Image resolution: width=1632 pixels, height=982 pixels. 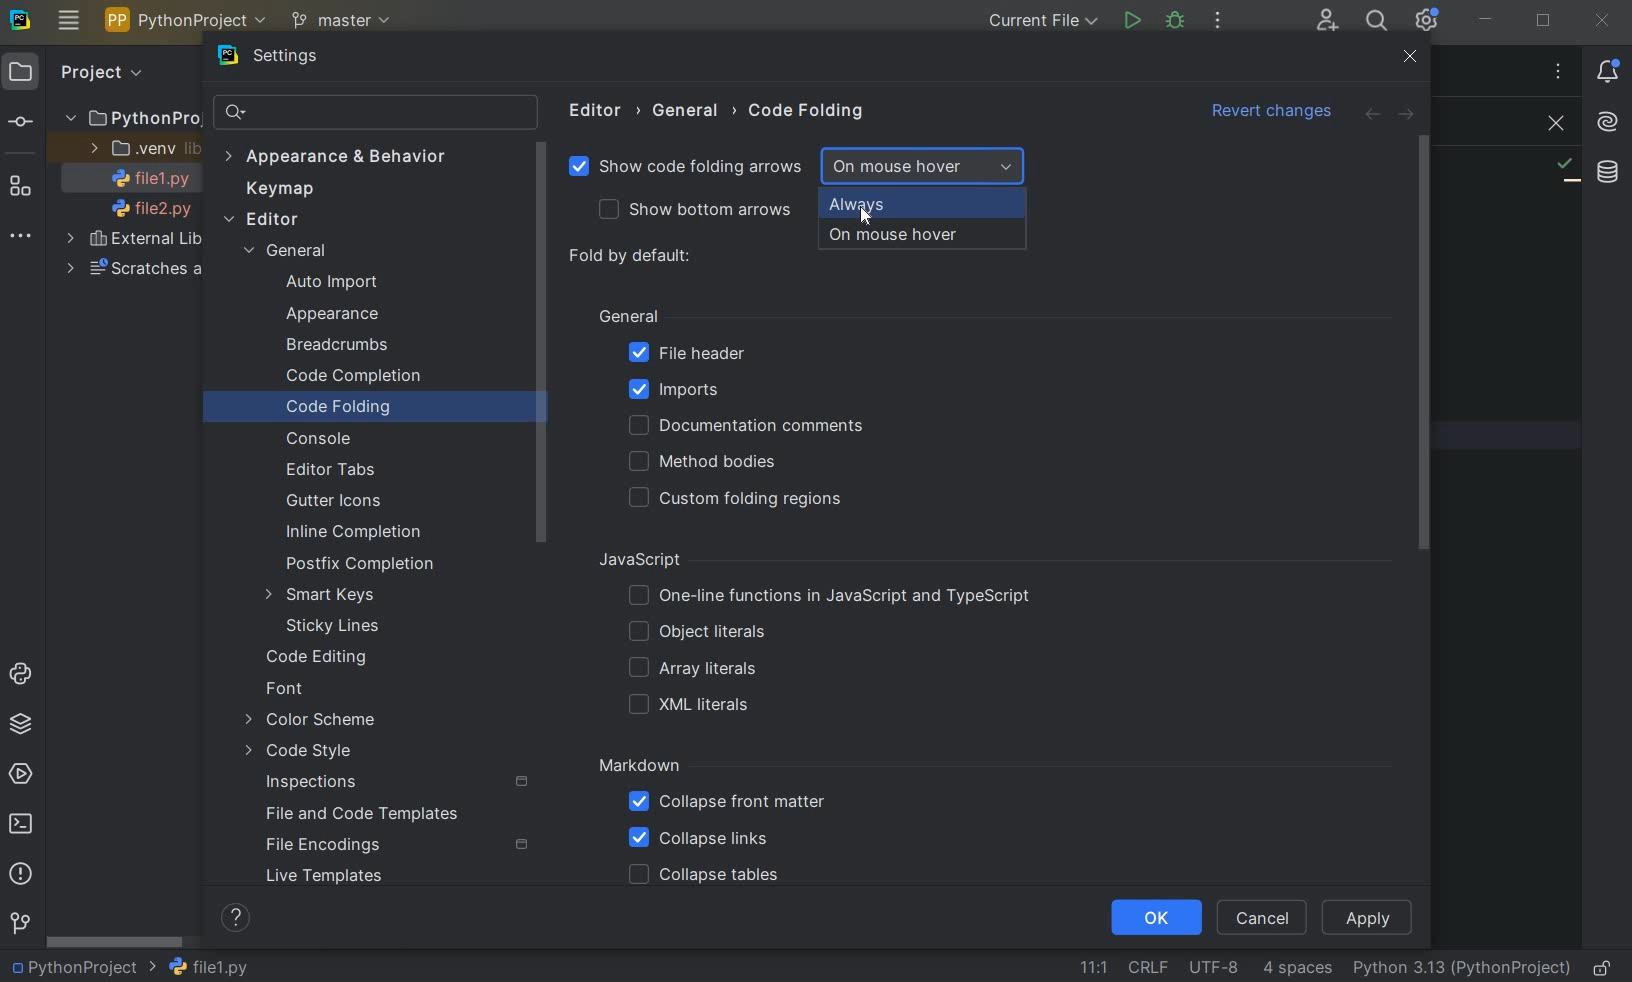 What do you see at coordinates (635, 257) in the screenshot?
I see `FOLD BY DEFAULT` at bounding box center [635, 257].